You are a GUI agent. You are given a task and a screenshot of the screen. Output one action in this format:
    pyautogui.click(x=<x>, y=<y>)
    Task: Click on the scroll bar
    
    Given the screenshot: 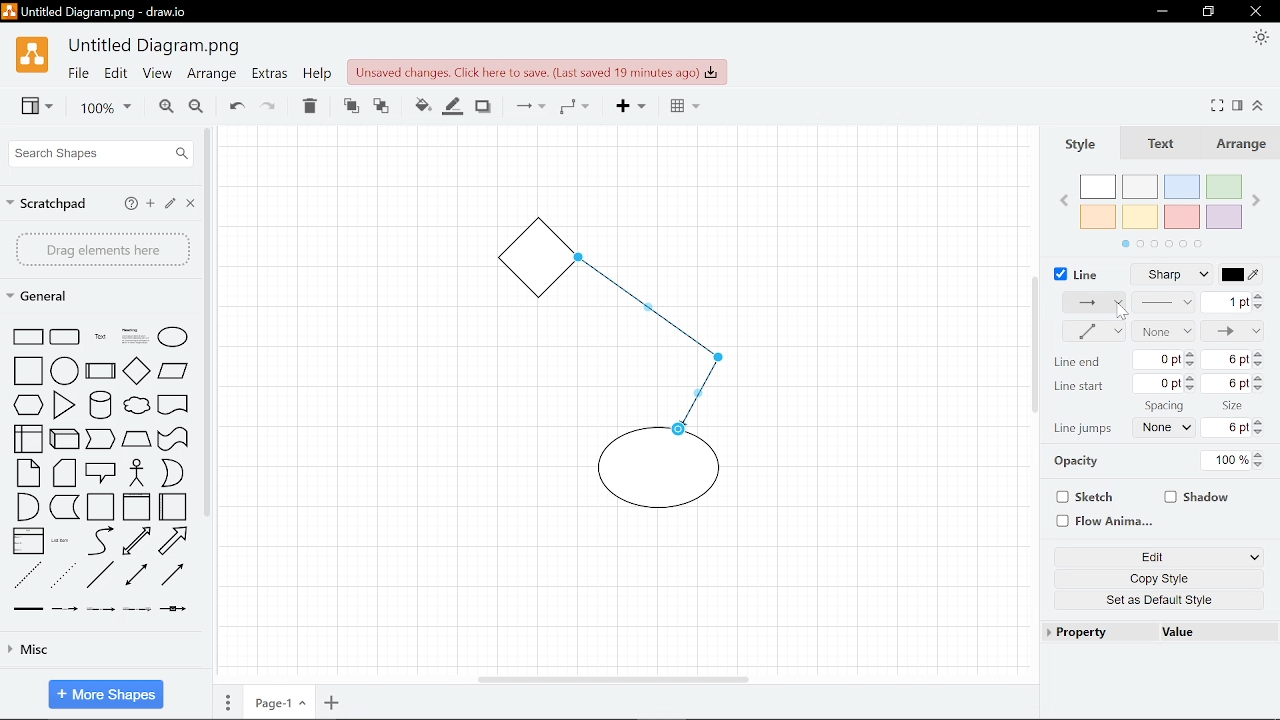 What is the action you would take?
    pyautogui.click(x=1037, y=344)
    